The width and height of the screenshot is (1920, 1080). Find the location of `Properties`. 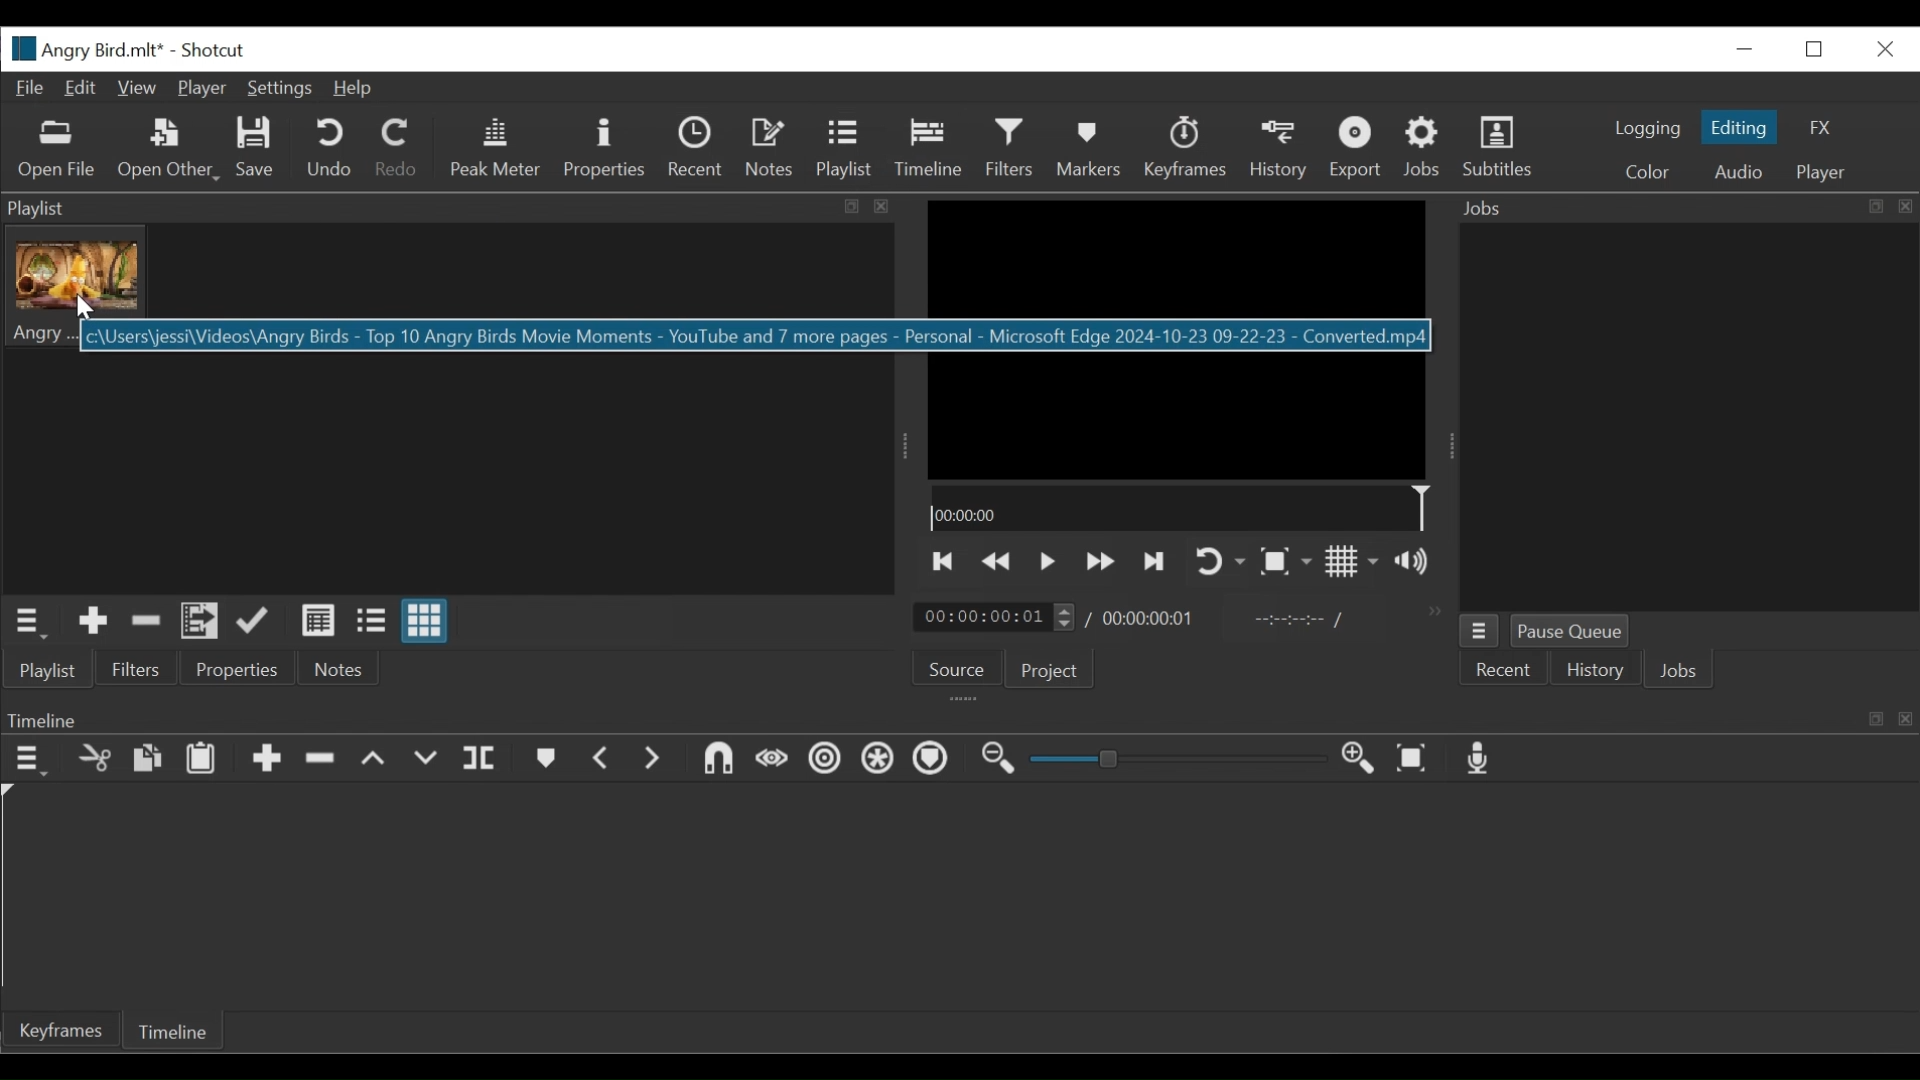

Properties is located at coordinates (608, 148).